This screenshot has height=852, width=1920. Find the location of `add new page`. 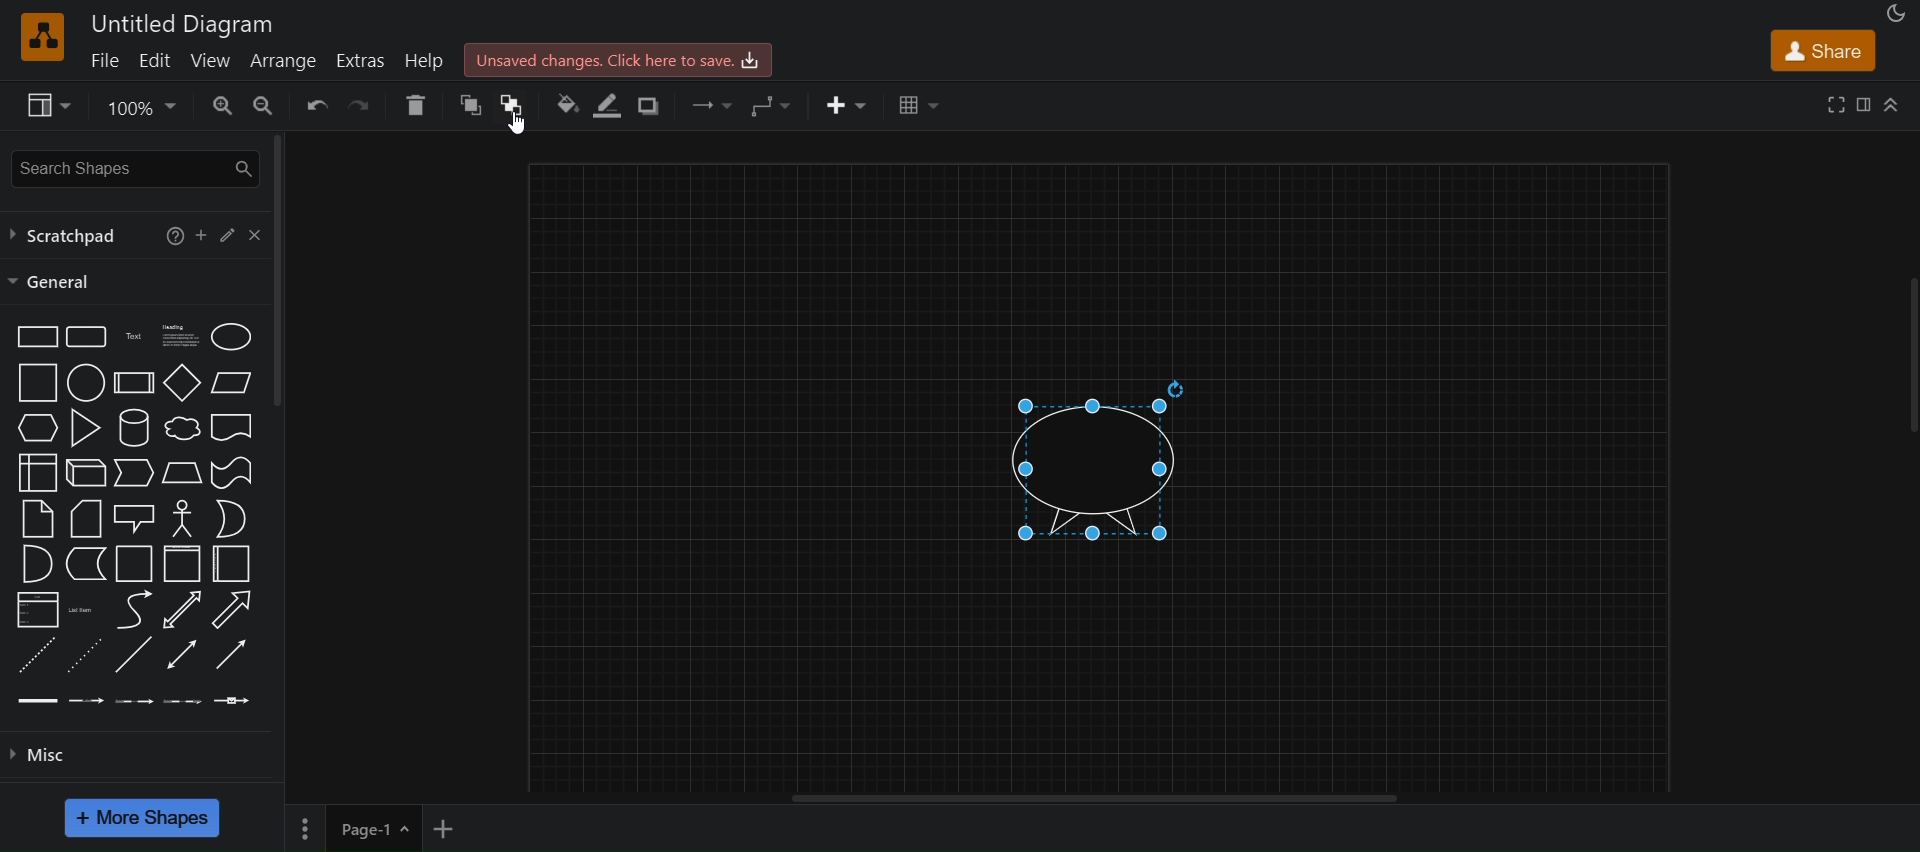

add new page is located at coordinates (454, 828).